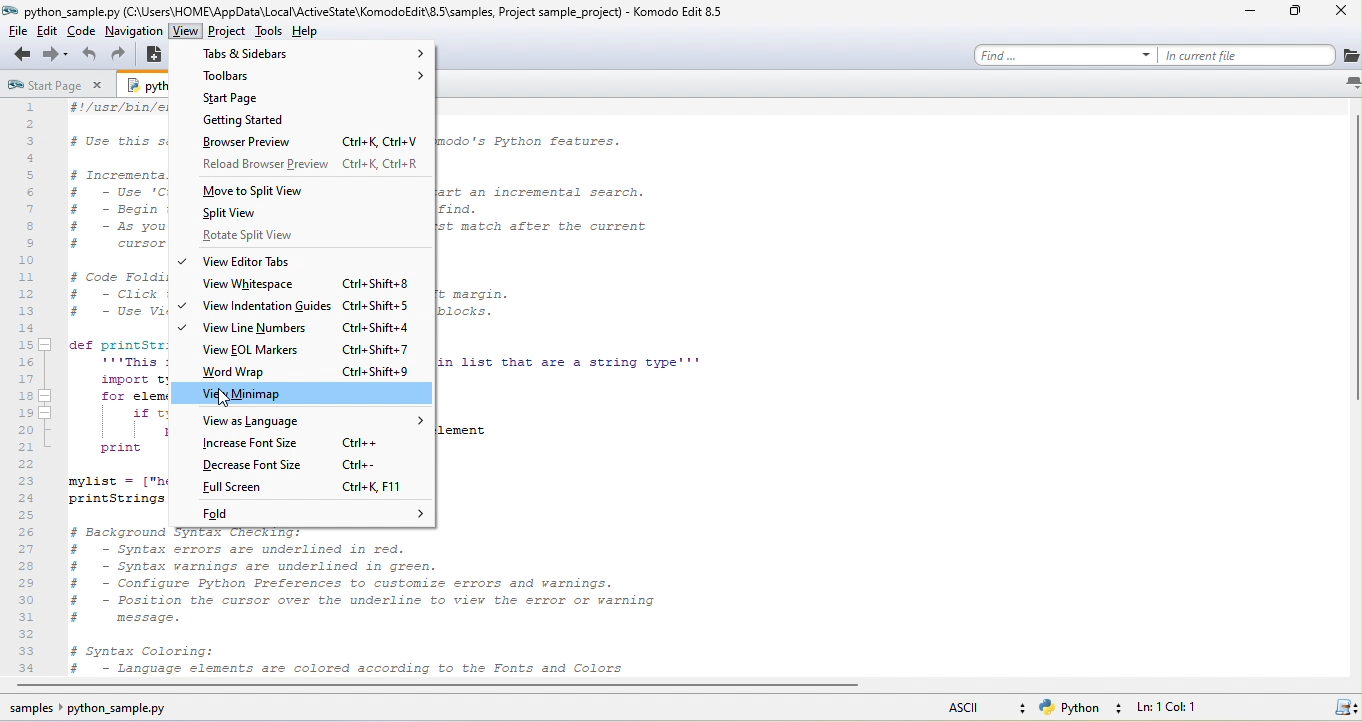  What do you see at coordinates (304, 489) in the screenshot?
I see `full screen` at bounding box center [304, 489].